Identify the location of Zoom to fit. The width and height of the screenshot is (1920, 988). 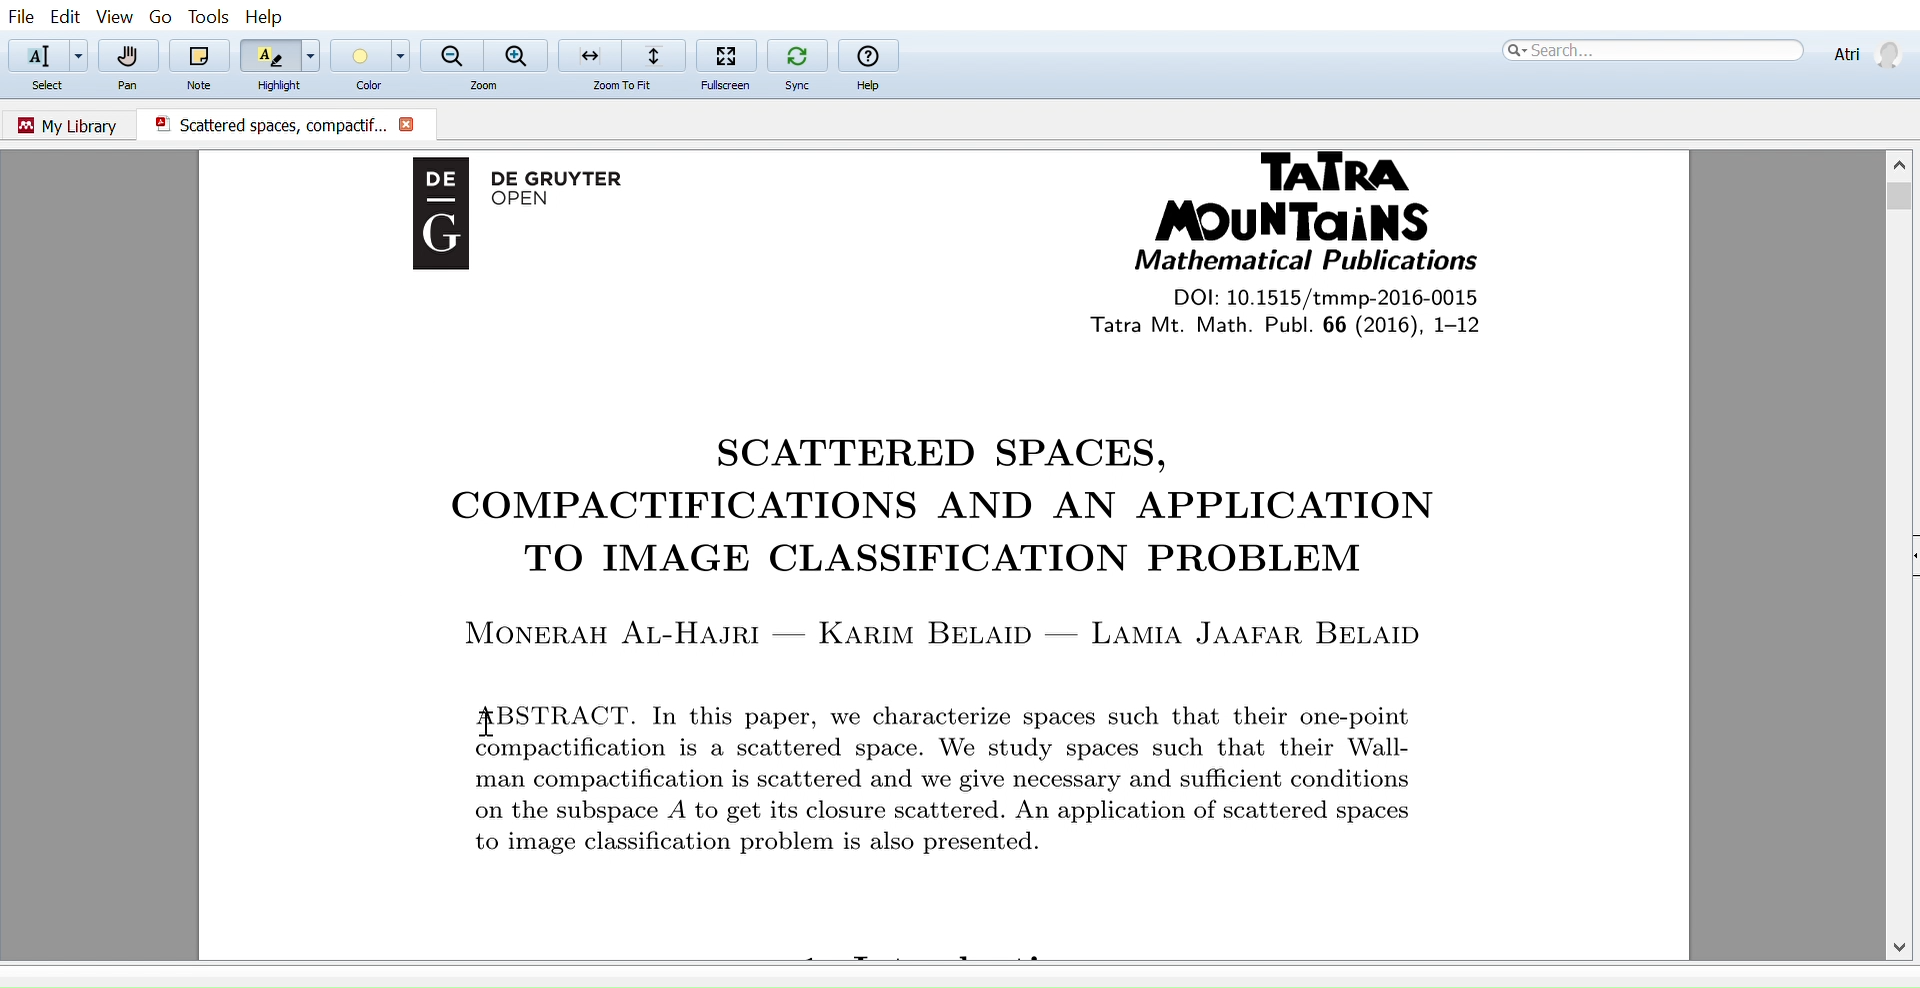
(620, 54).